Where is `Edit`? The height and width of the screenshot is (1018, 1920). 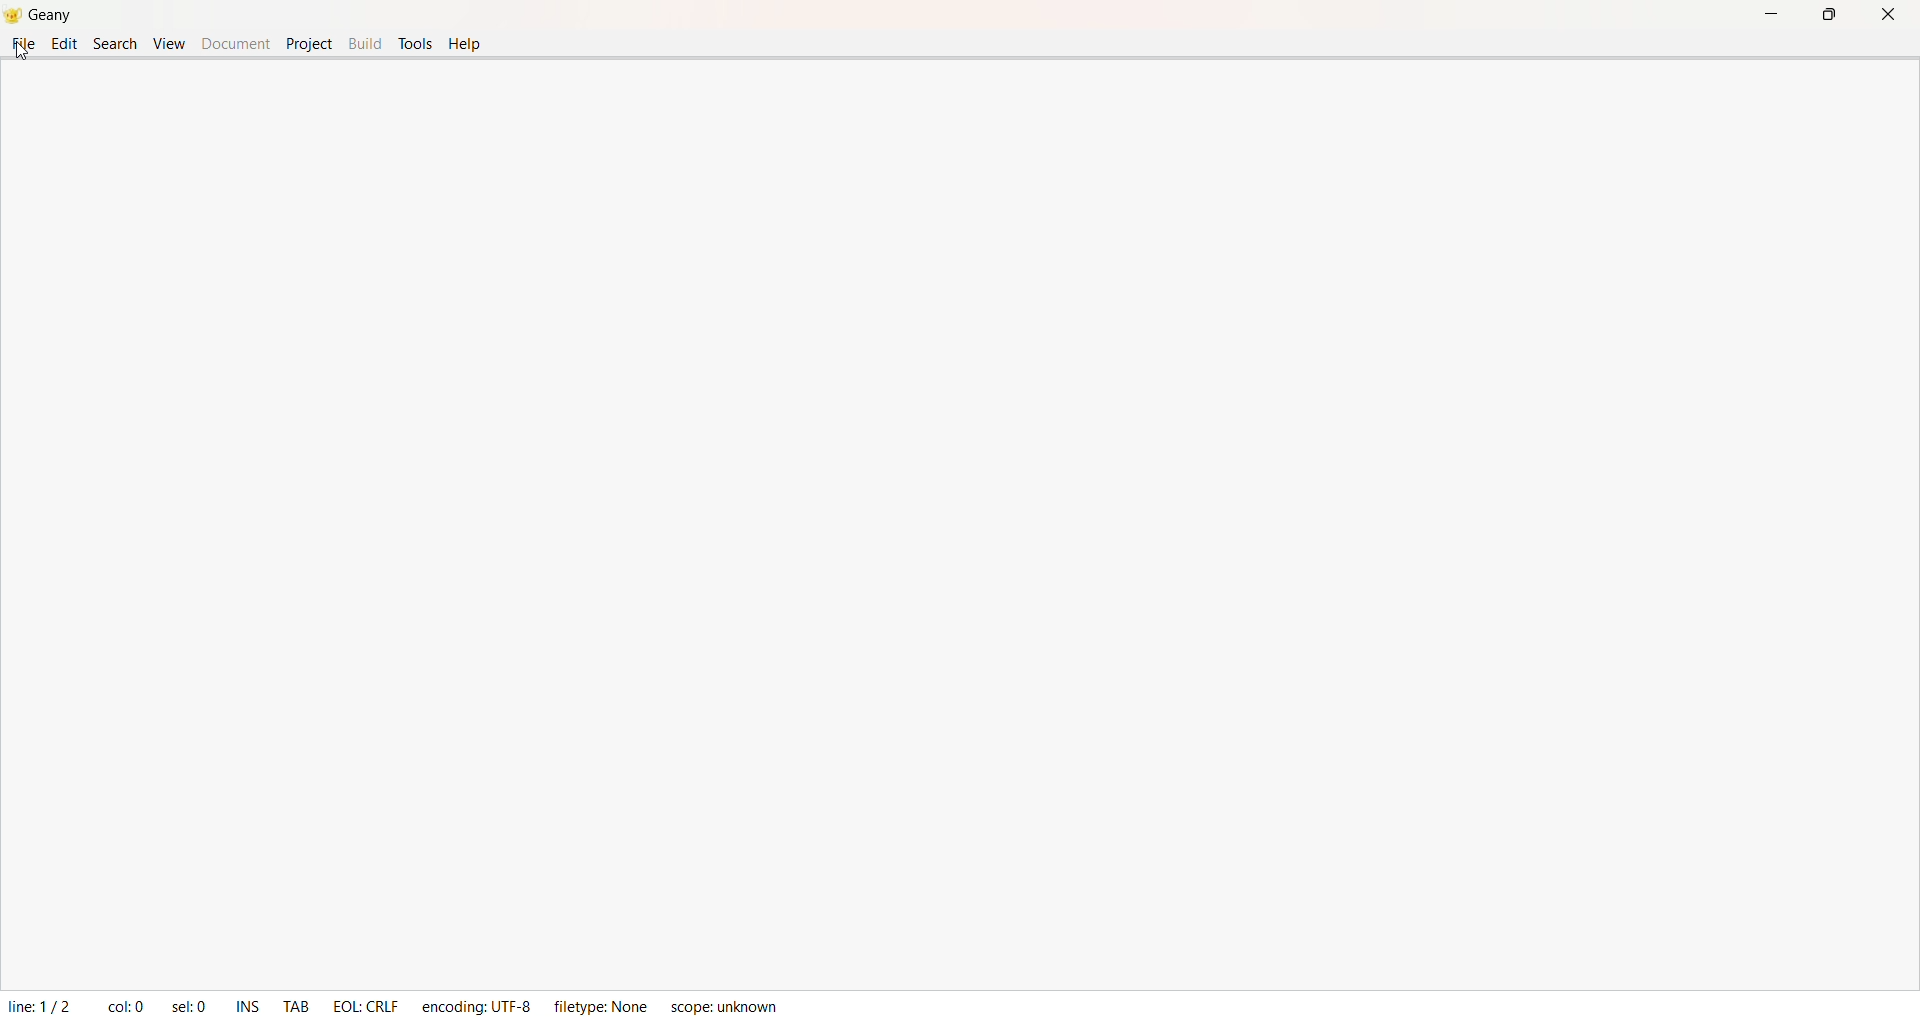 Edit is located at coordinates (64, 45).